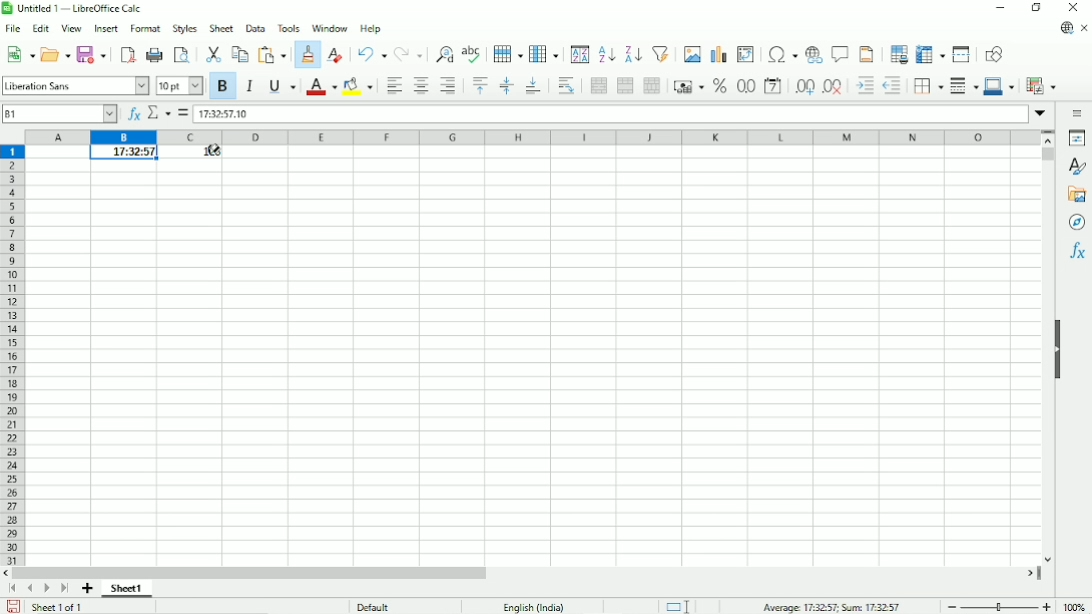 The image size is (1092, 614). What do you see at coordinates (661, 54) in the screenshot?
I see `Autofilter` at bounding box center [661, 54].